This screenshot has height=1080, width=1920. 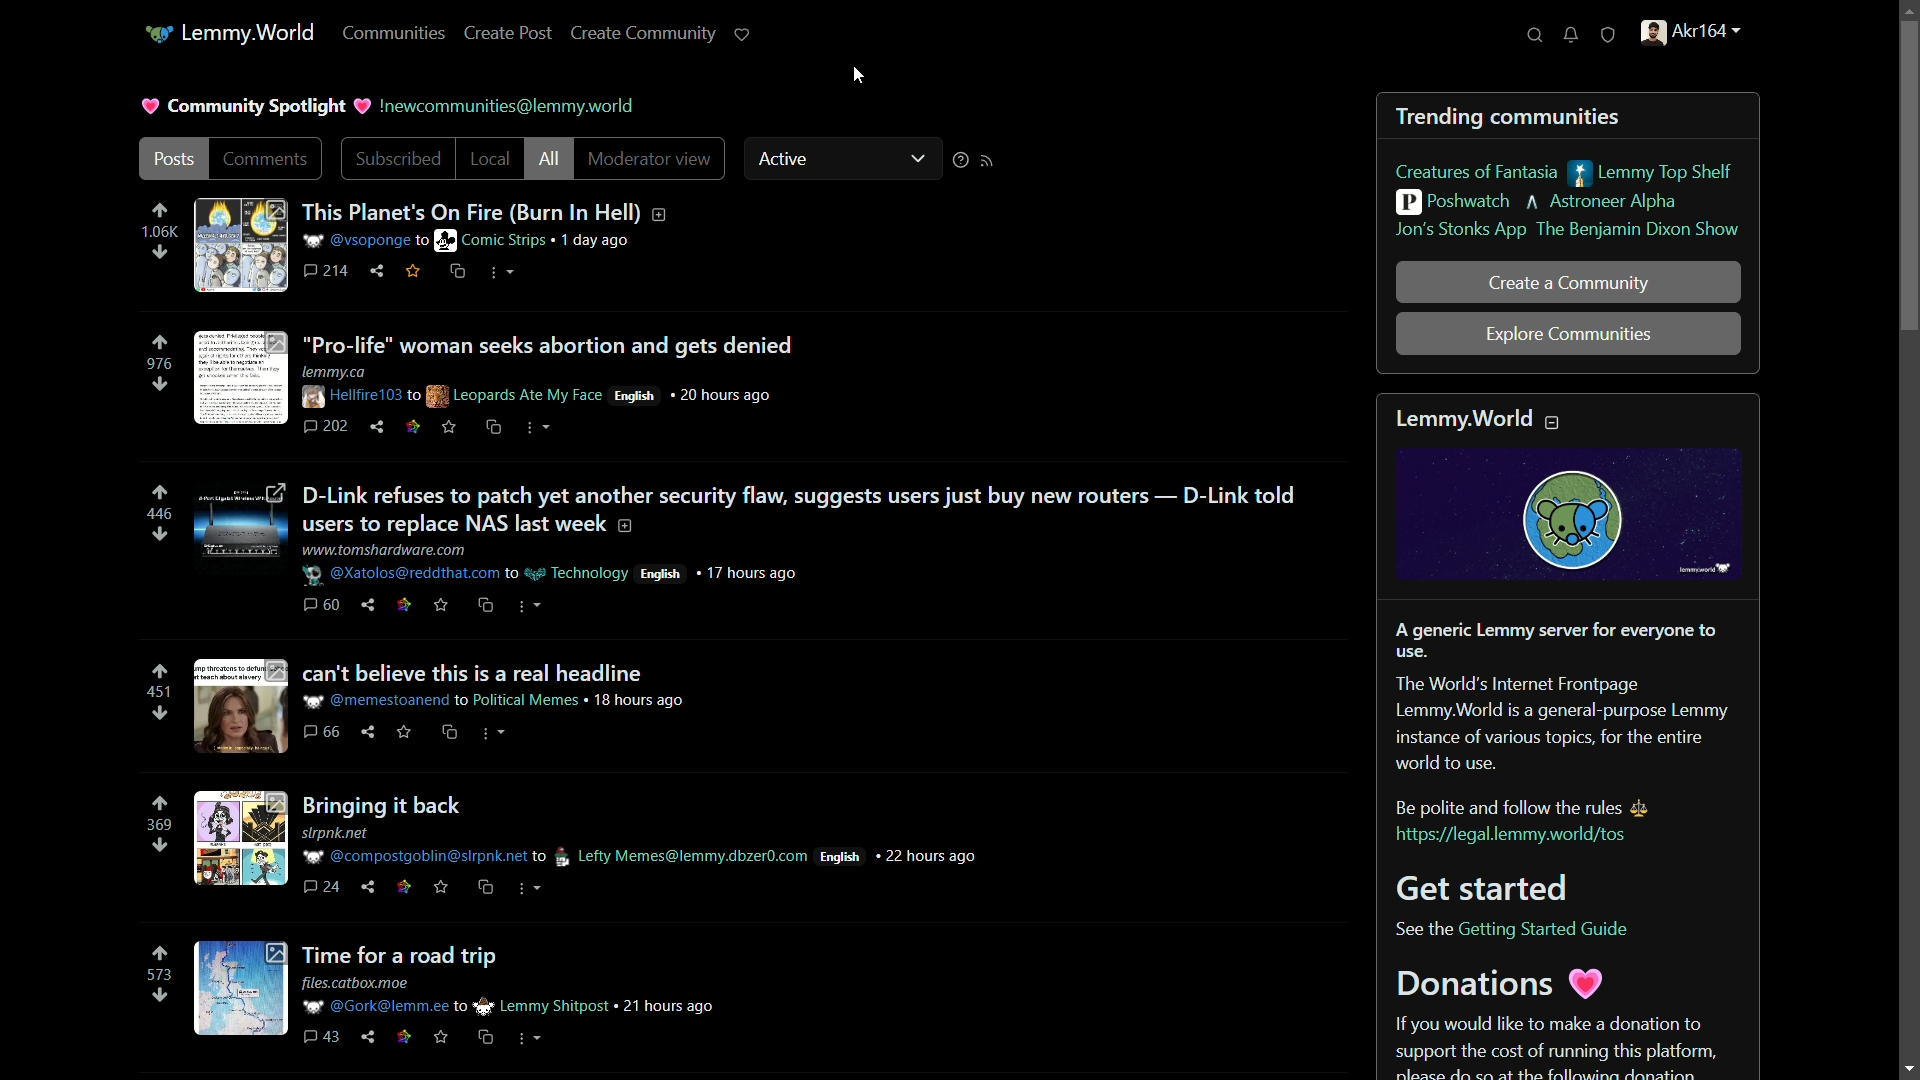 I want to click on post-5, so click(x=584, y=844).